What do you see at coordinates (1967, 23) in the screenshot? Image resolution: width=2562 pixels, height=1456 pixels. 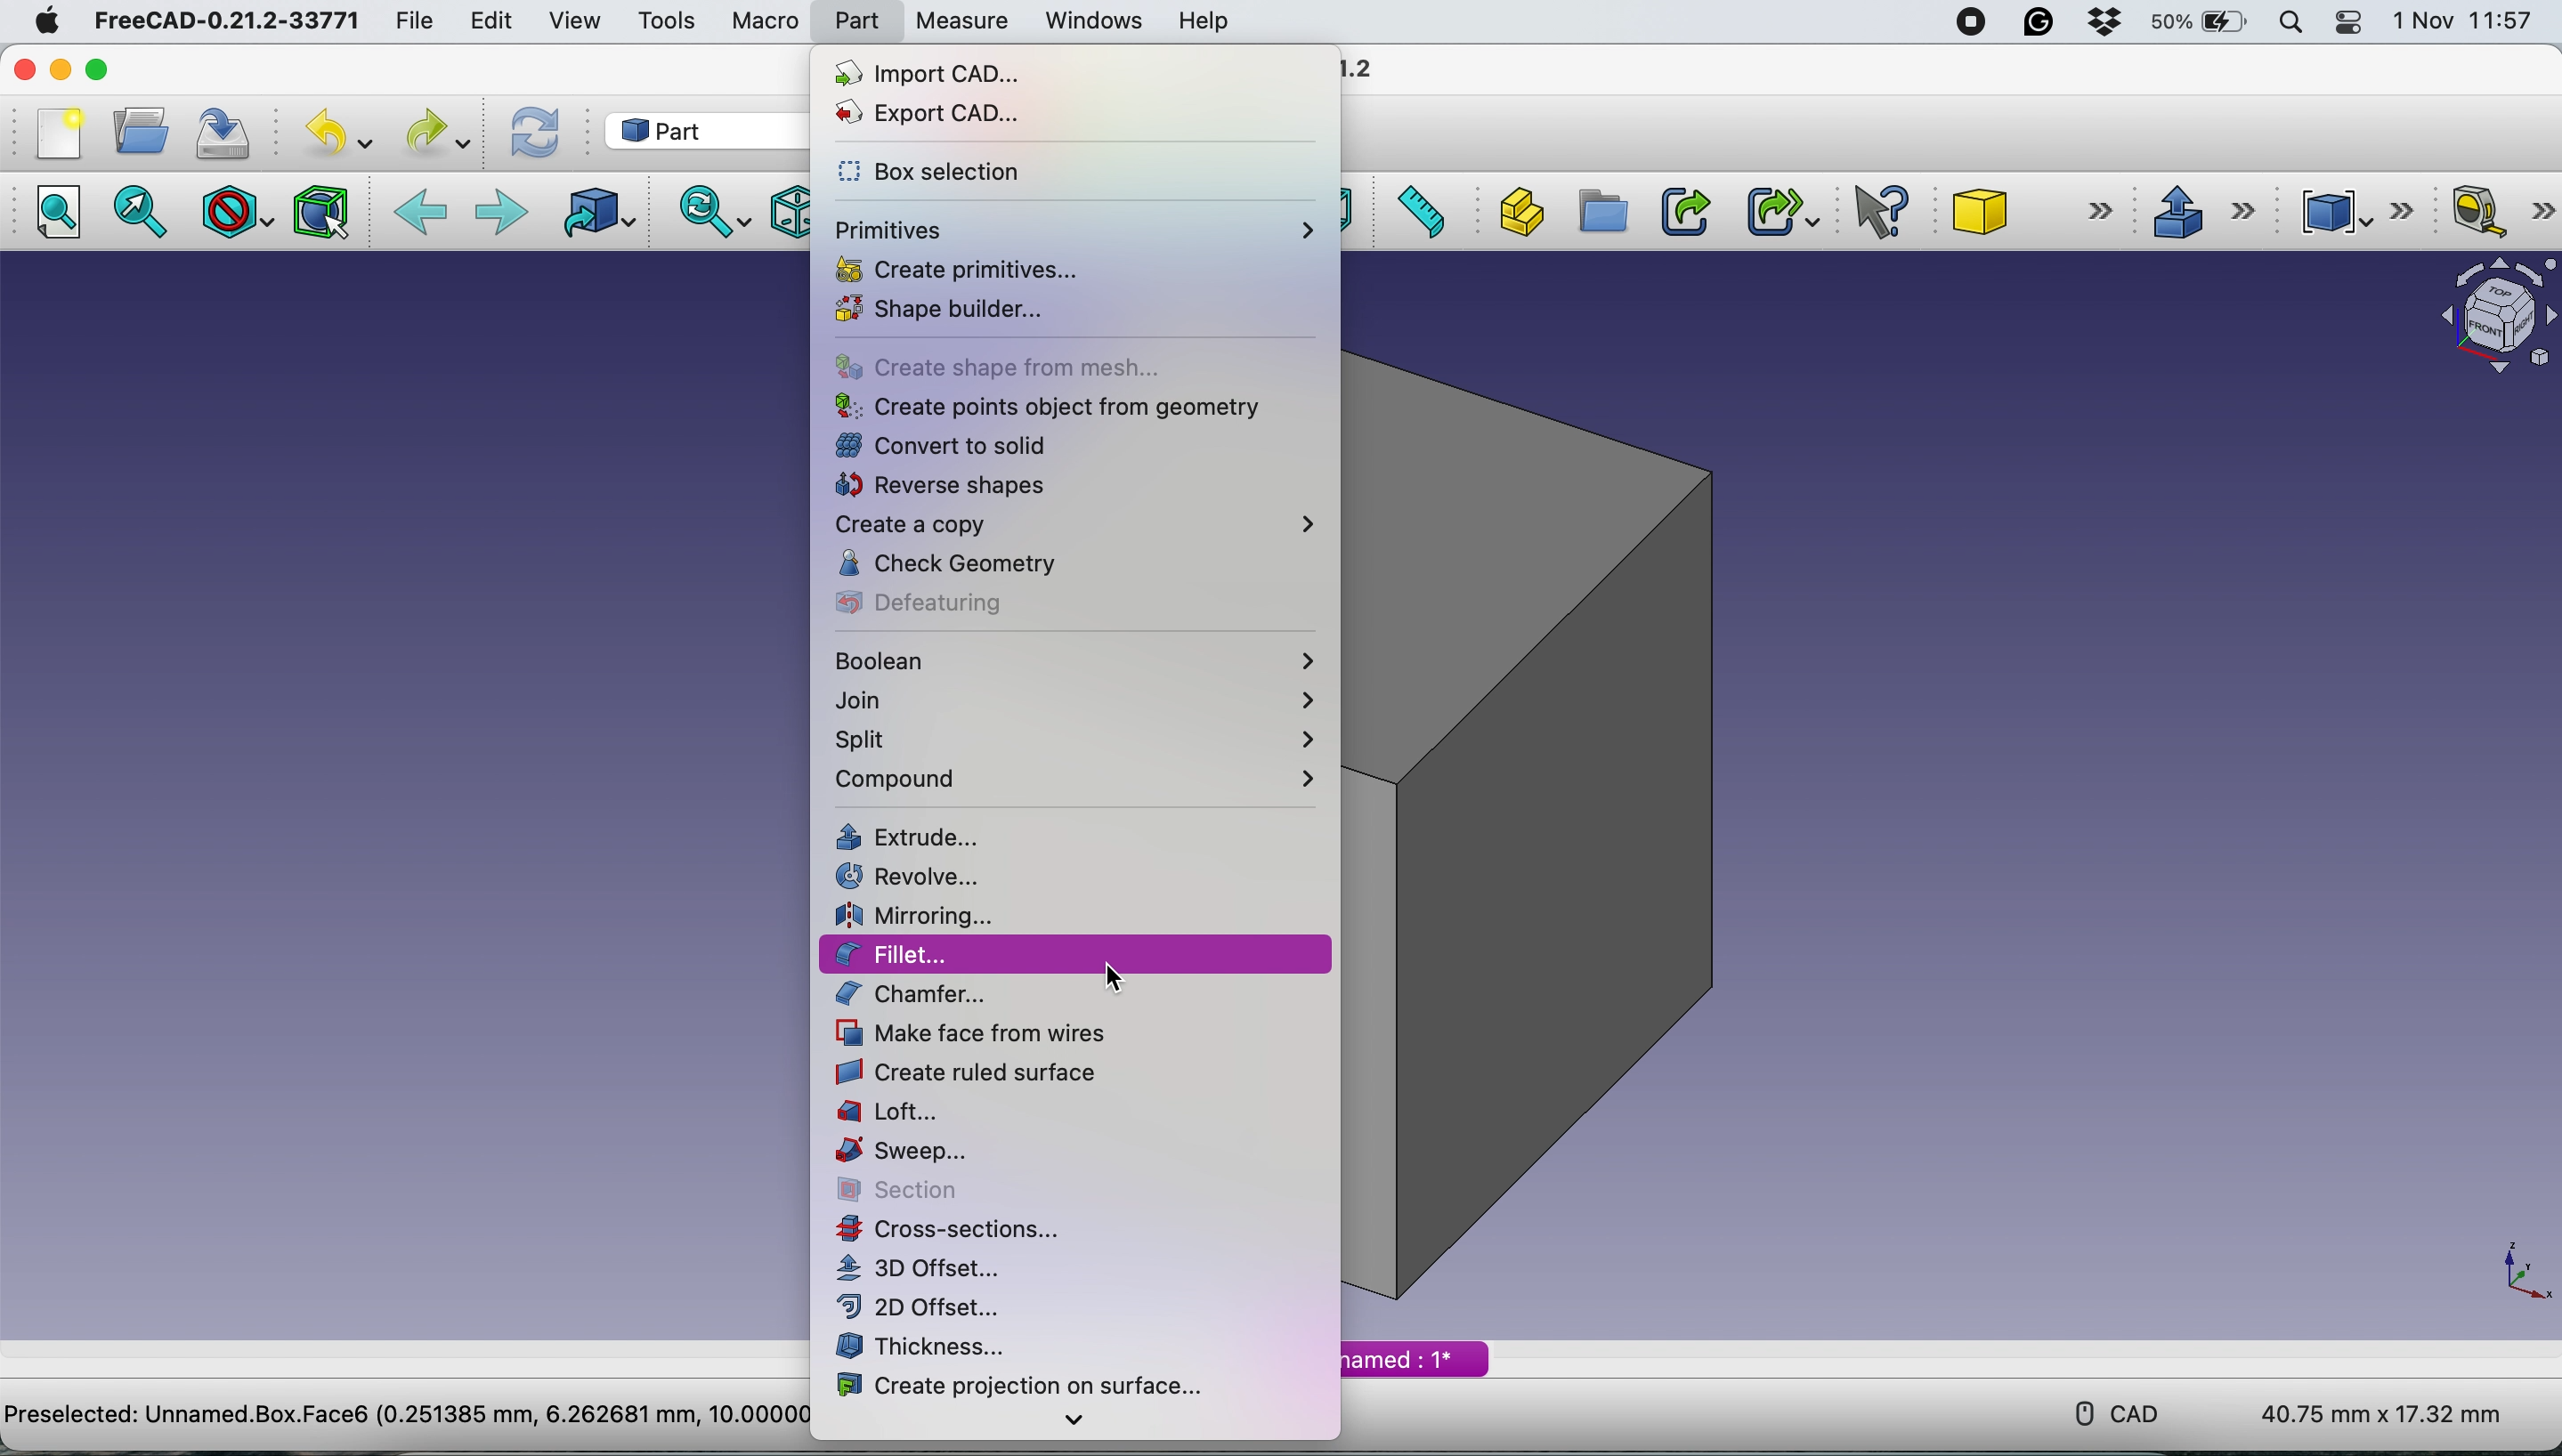 I see `screen recorder` at bounding box center [1967, 23].